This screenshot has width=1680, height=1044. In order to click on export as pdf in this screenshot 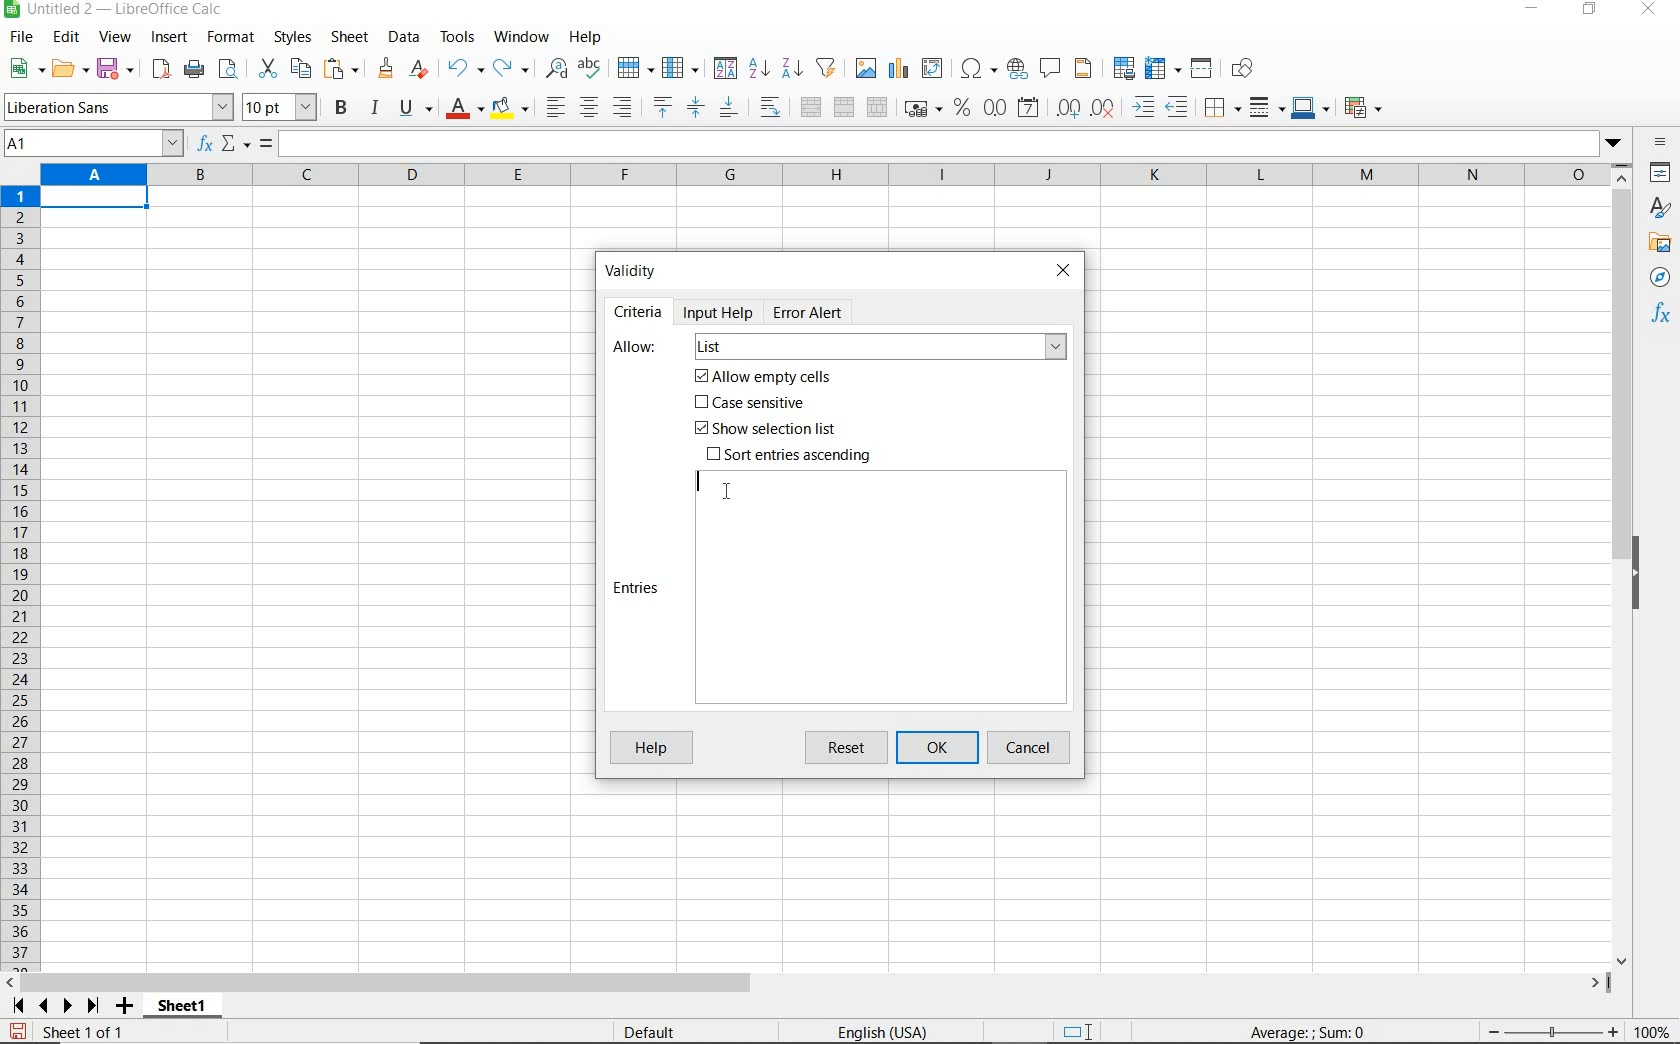, I will do `click(160, 69)`.